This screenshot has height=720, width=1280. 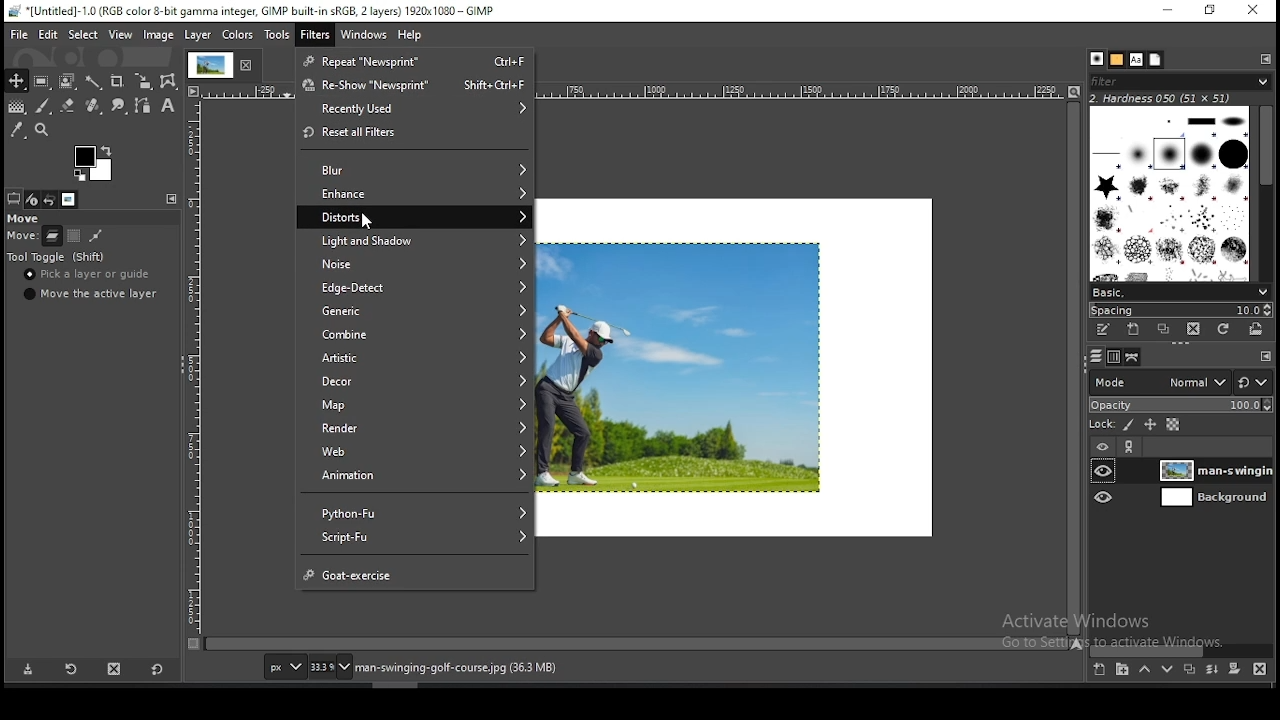 I want to click on move layer one step down, so click(x=1166, y=667).